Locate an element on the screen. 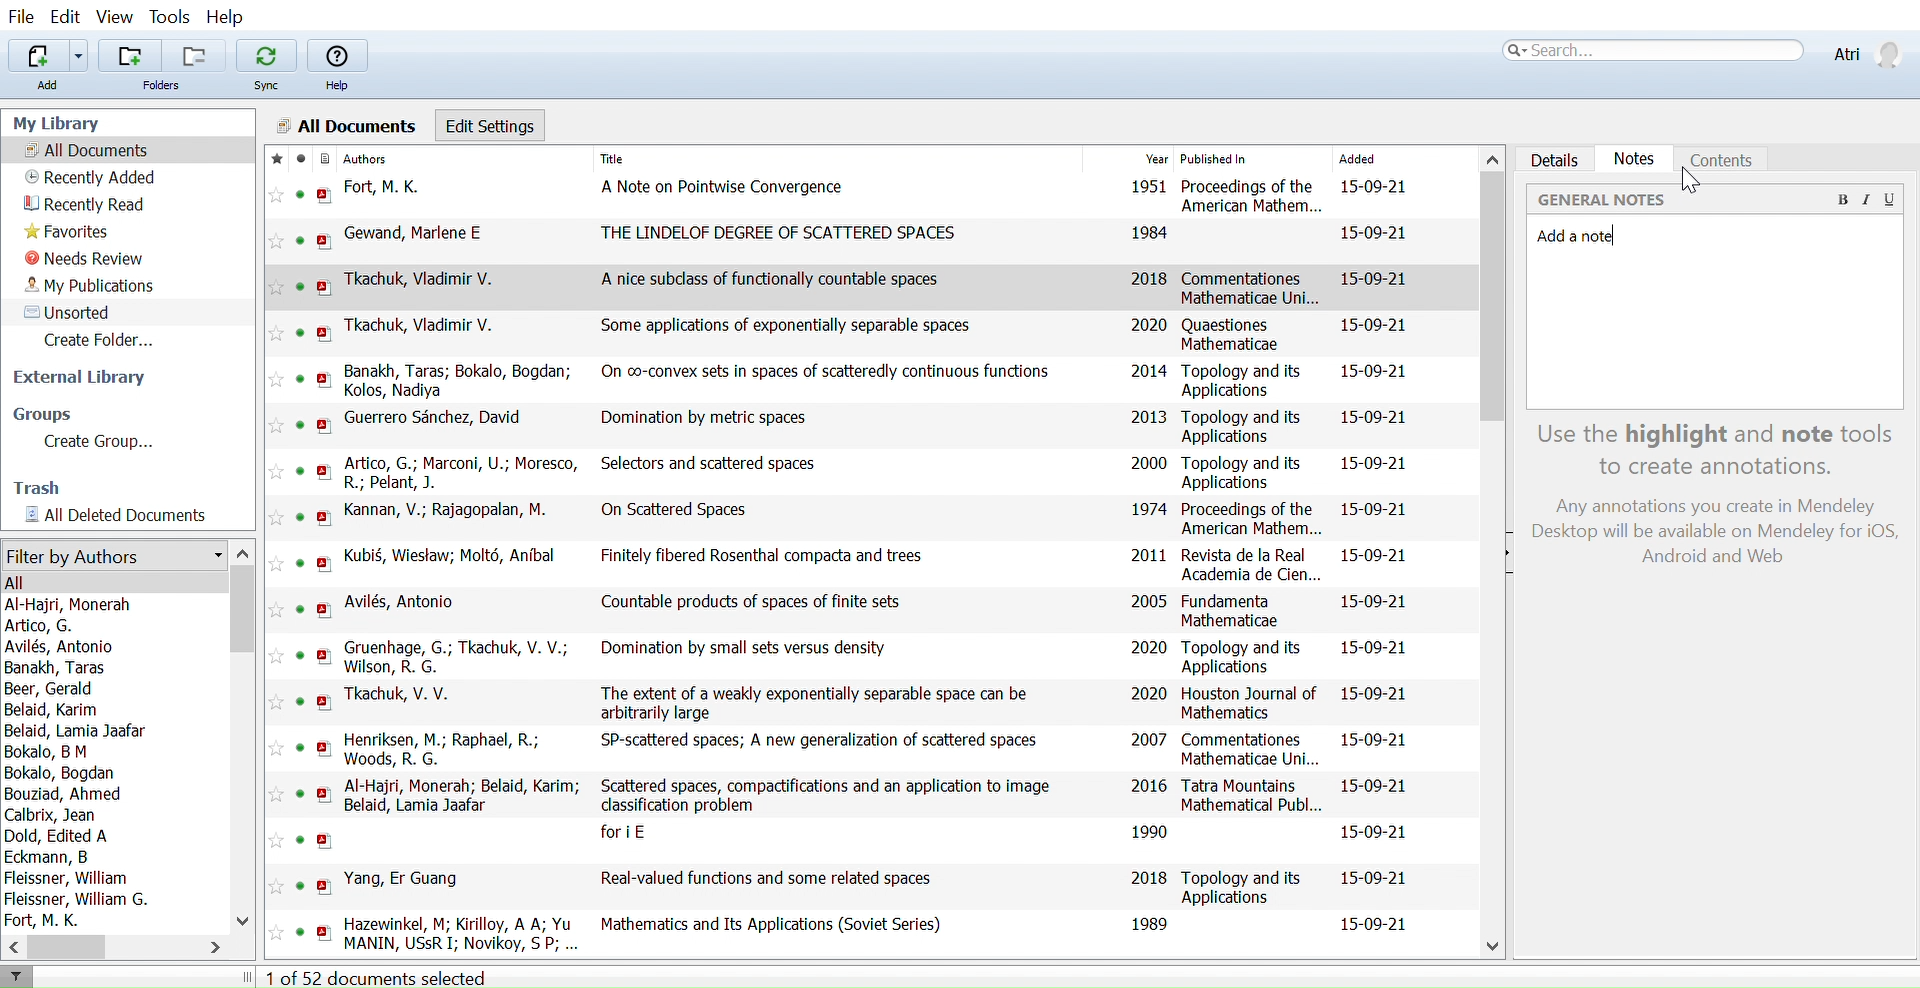 This screenshot has width=1920, height=988. Fleissner, William G. is located at coordinates (80, 899).